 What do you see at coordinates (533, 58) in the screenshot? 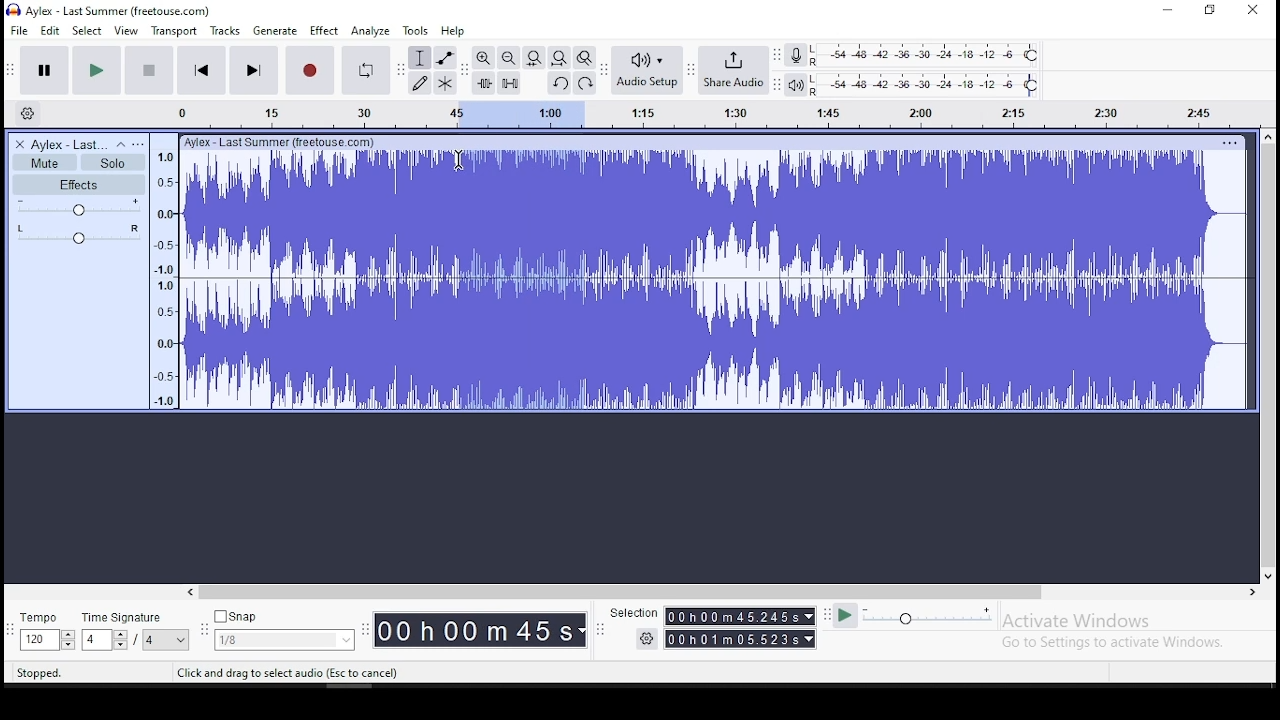
I see `fit selection to width` at bounding box center [533, 58].